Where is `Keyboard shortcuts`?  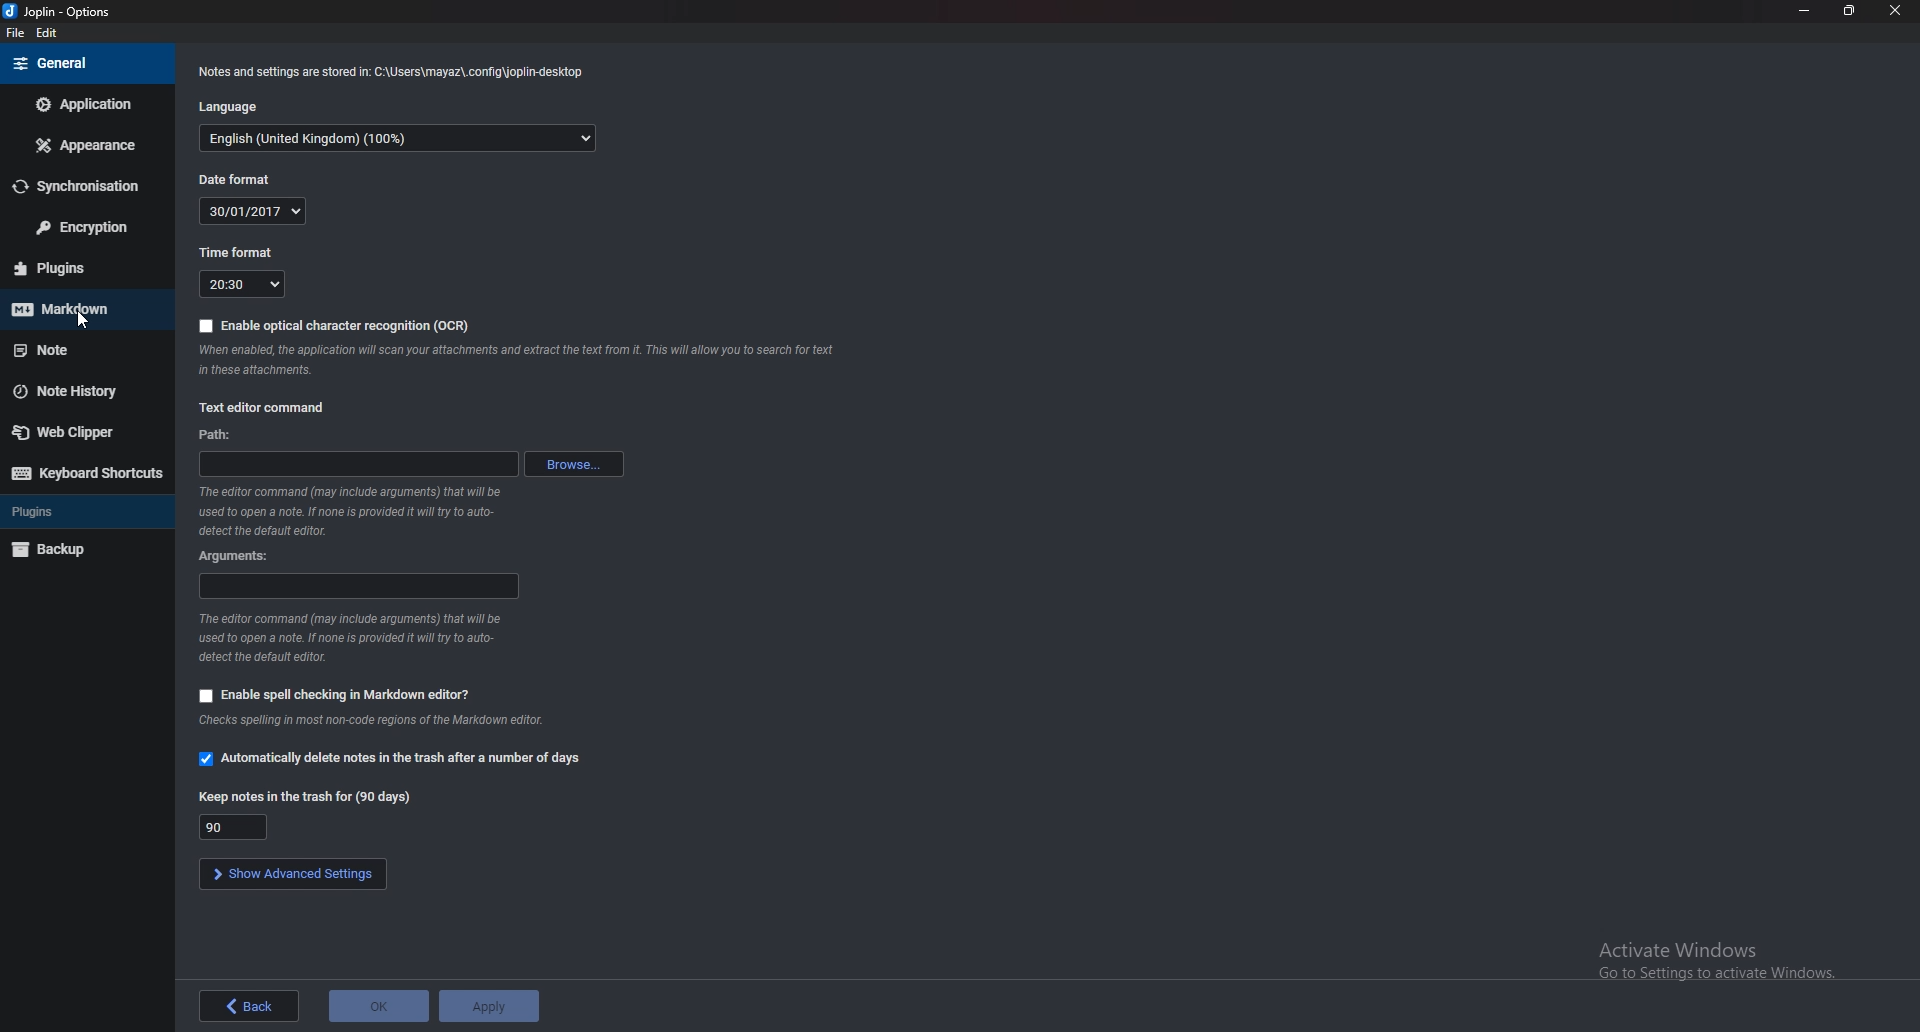 Keyboard shortcuts is located at coordinates (87, 475).